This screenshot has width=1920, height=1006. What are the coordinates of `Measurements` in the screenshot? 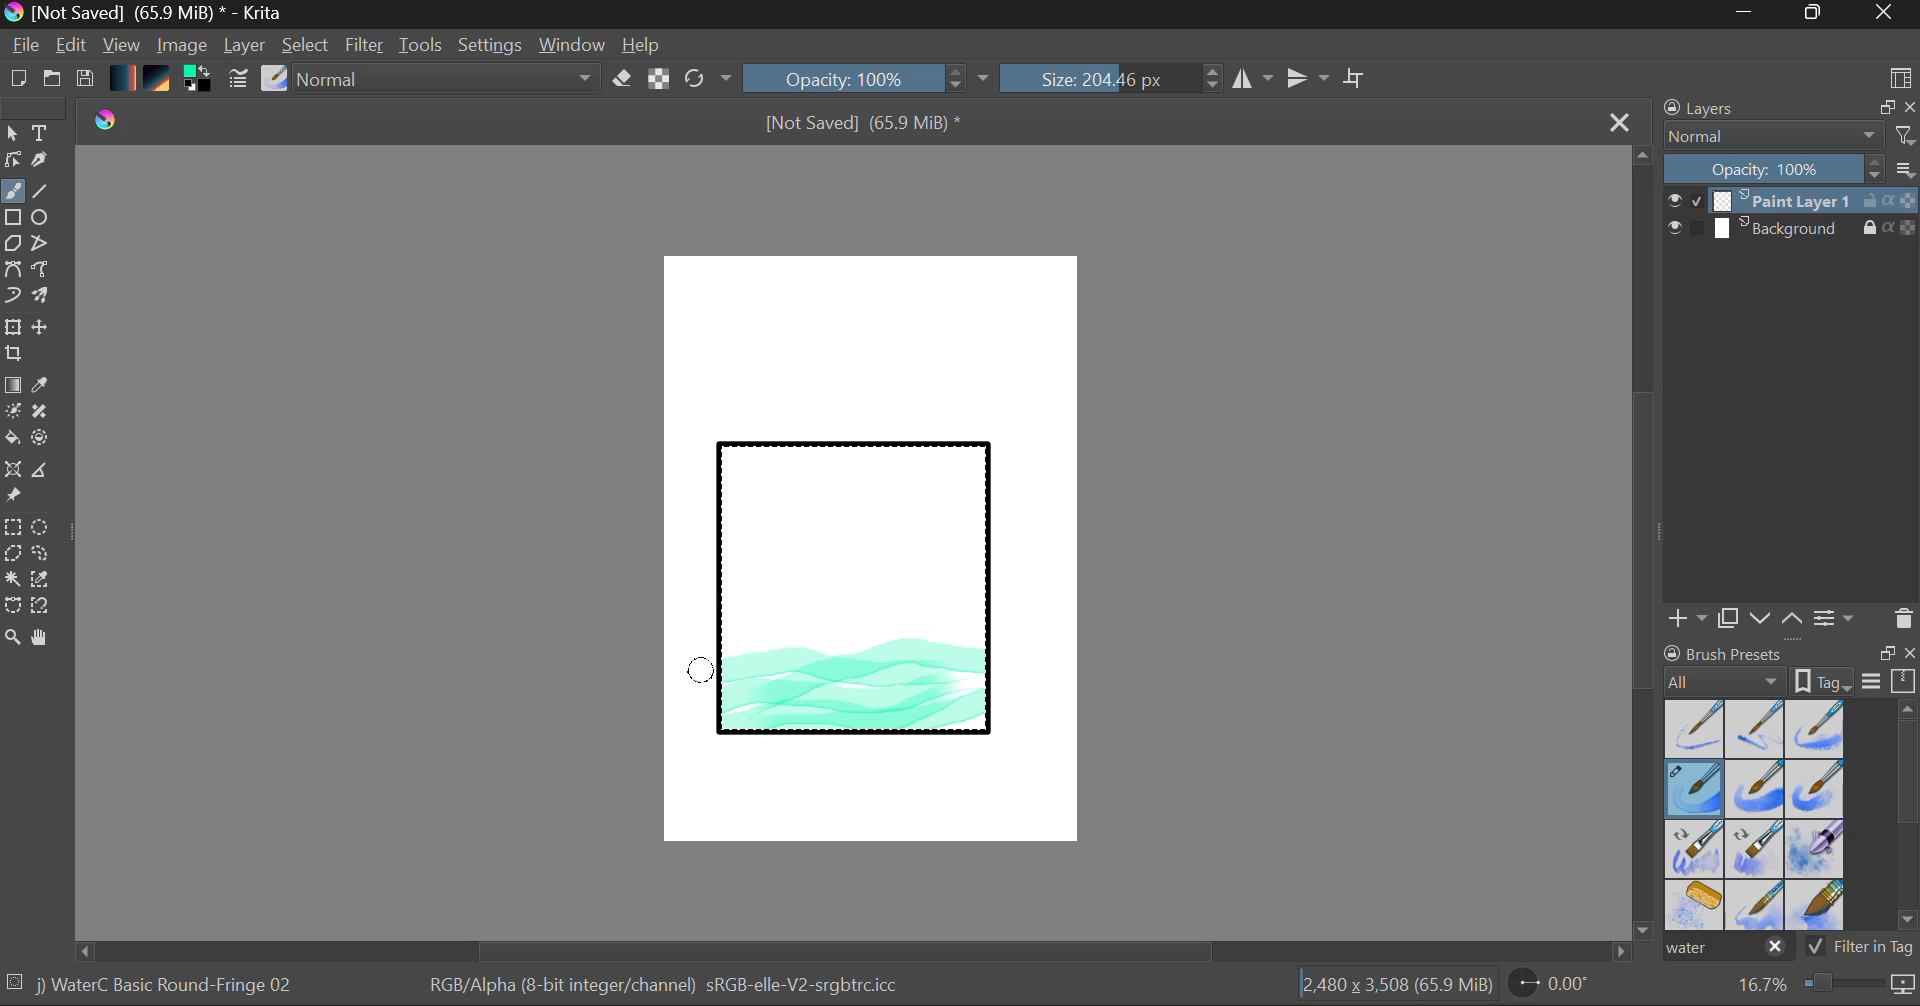 It's located at (43, 473).